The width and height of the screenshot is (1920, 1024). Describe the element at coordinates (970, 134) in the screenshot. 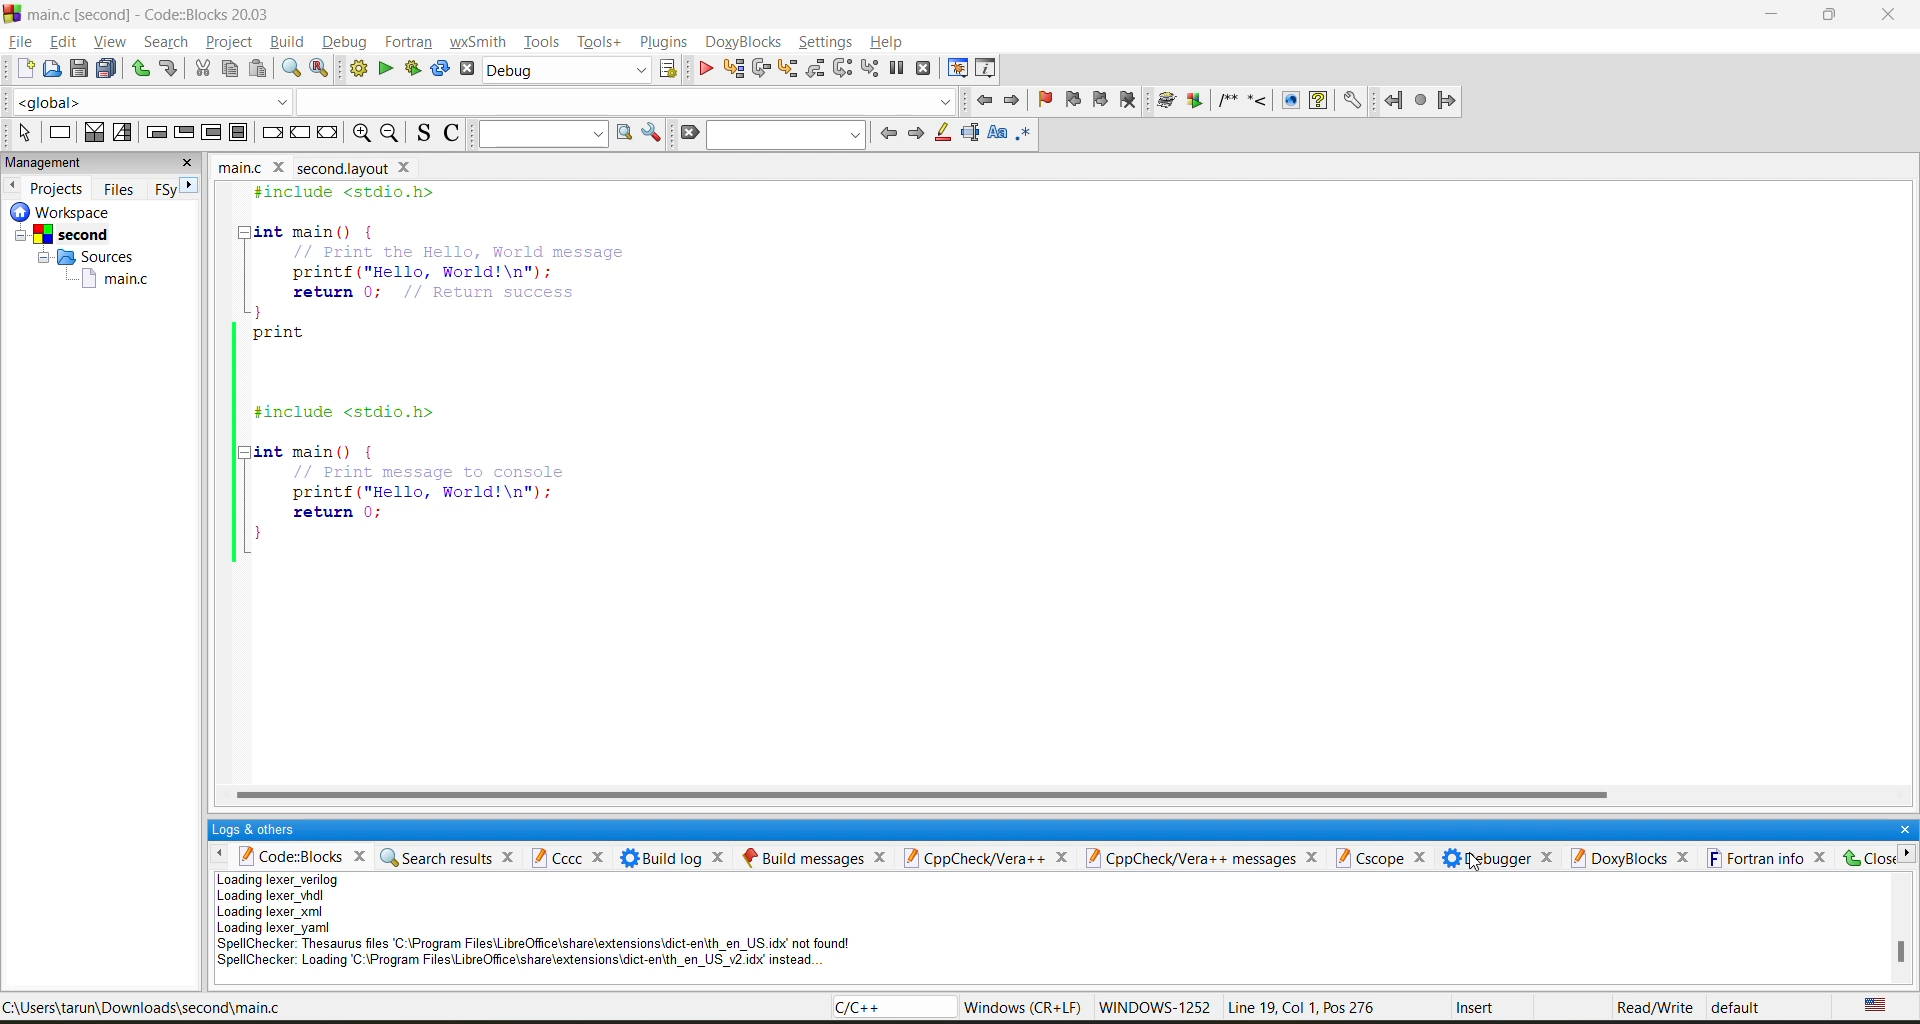

I see `selected text` at that location.